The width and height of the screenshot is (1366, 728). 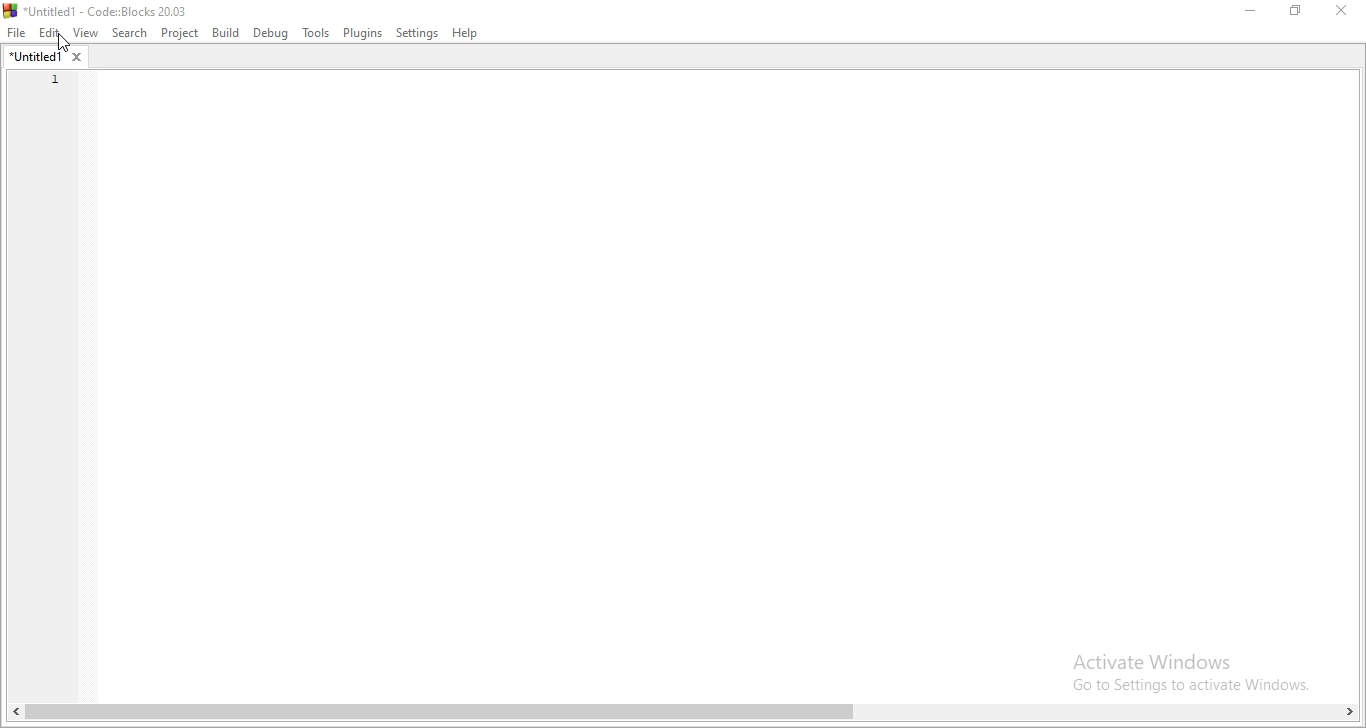 What do you see at coordinates (474, 32) in the screenshot?
I see `Help` at bounding box center [474, 32].